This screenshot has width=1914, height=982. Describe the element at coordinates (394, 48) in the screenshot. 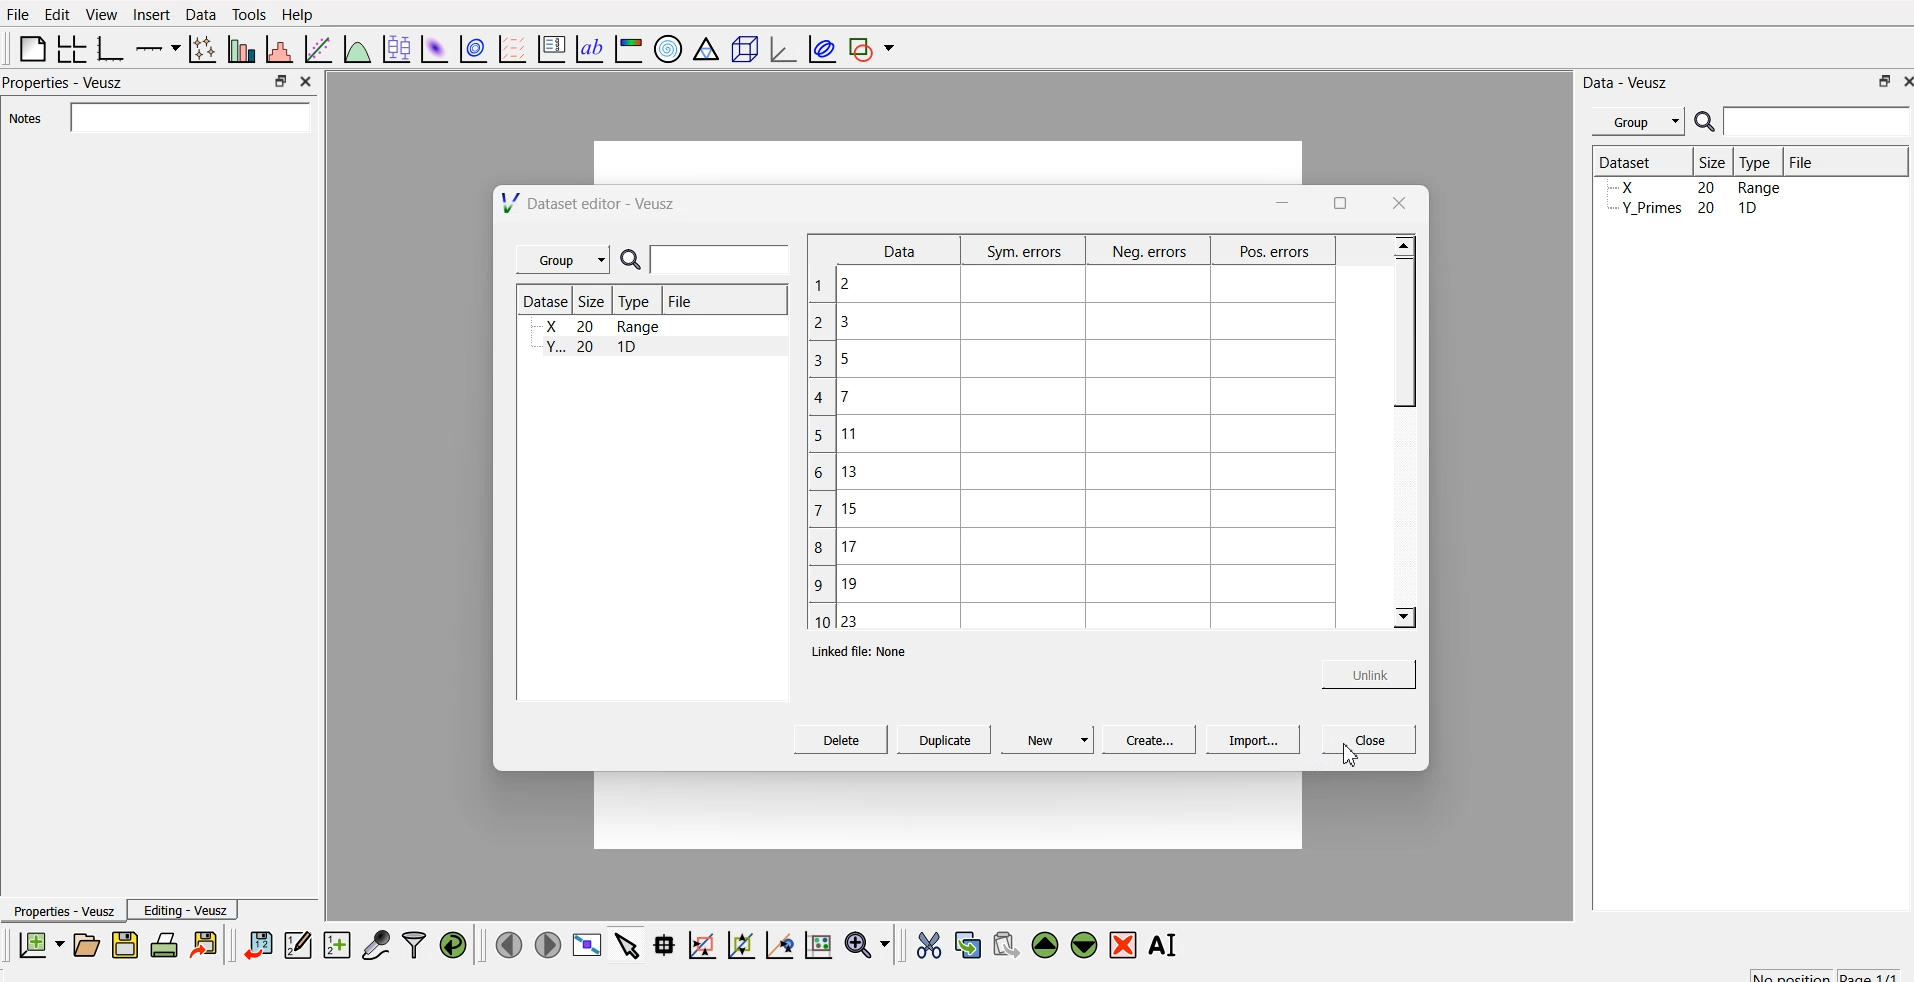

I see `plot box plots` at that location.